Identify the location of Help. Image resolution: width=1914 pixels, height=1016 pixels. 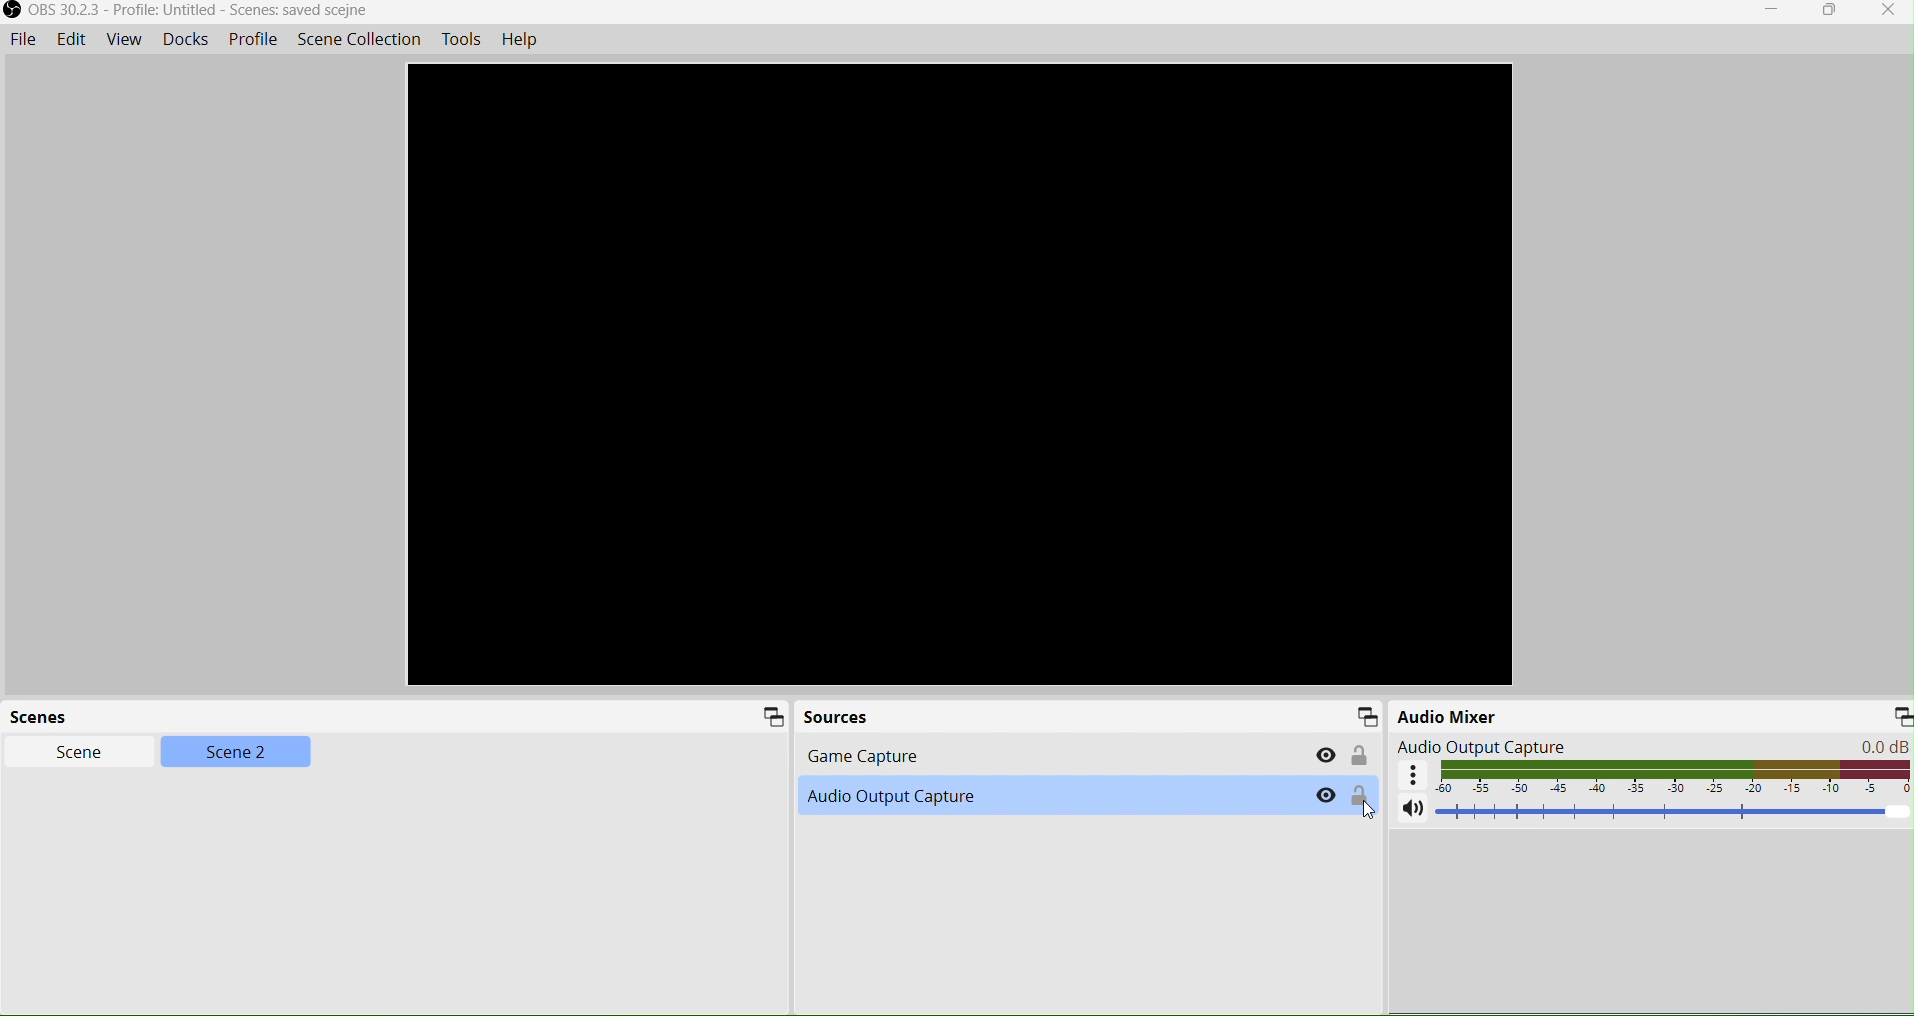
(530, 40).